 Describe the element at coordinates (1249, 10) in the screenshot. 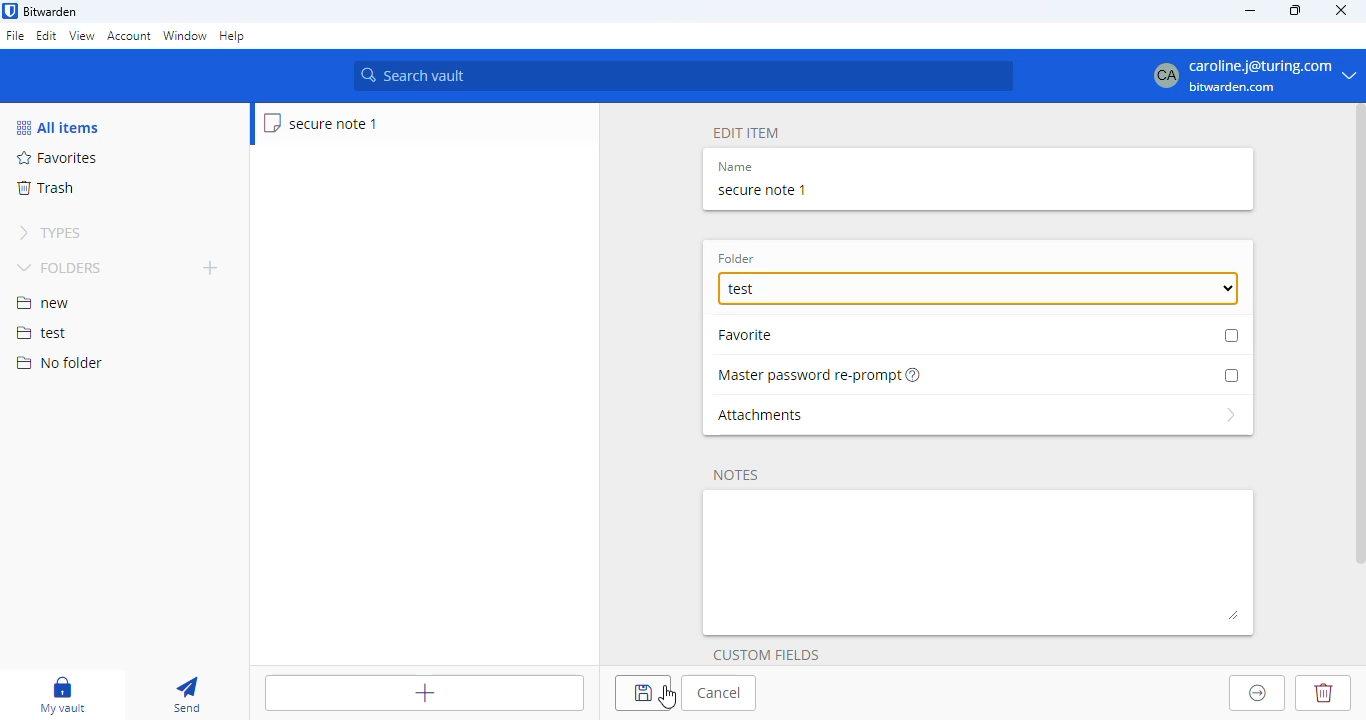

I see `minimize` at that location.